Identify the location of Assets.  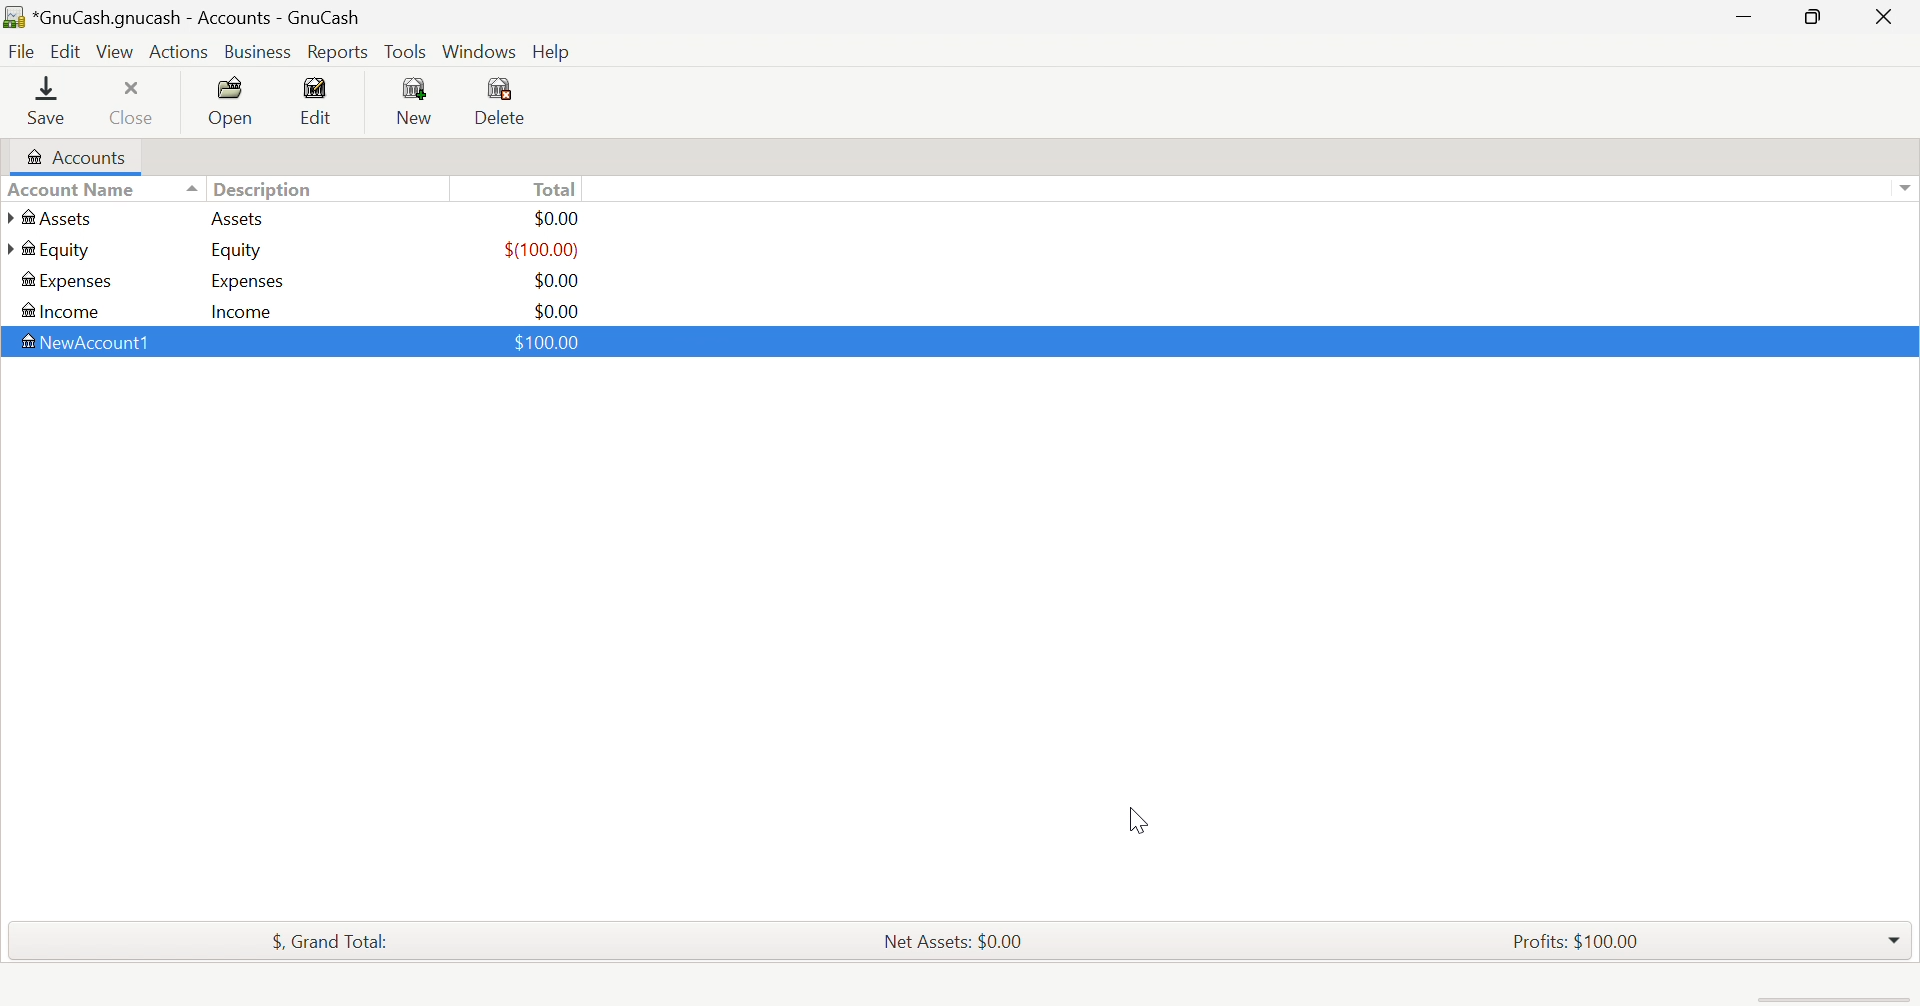
(54, 218).